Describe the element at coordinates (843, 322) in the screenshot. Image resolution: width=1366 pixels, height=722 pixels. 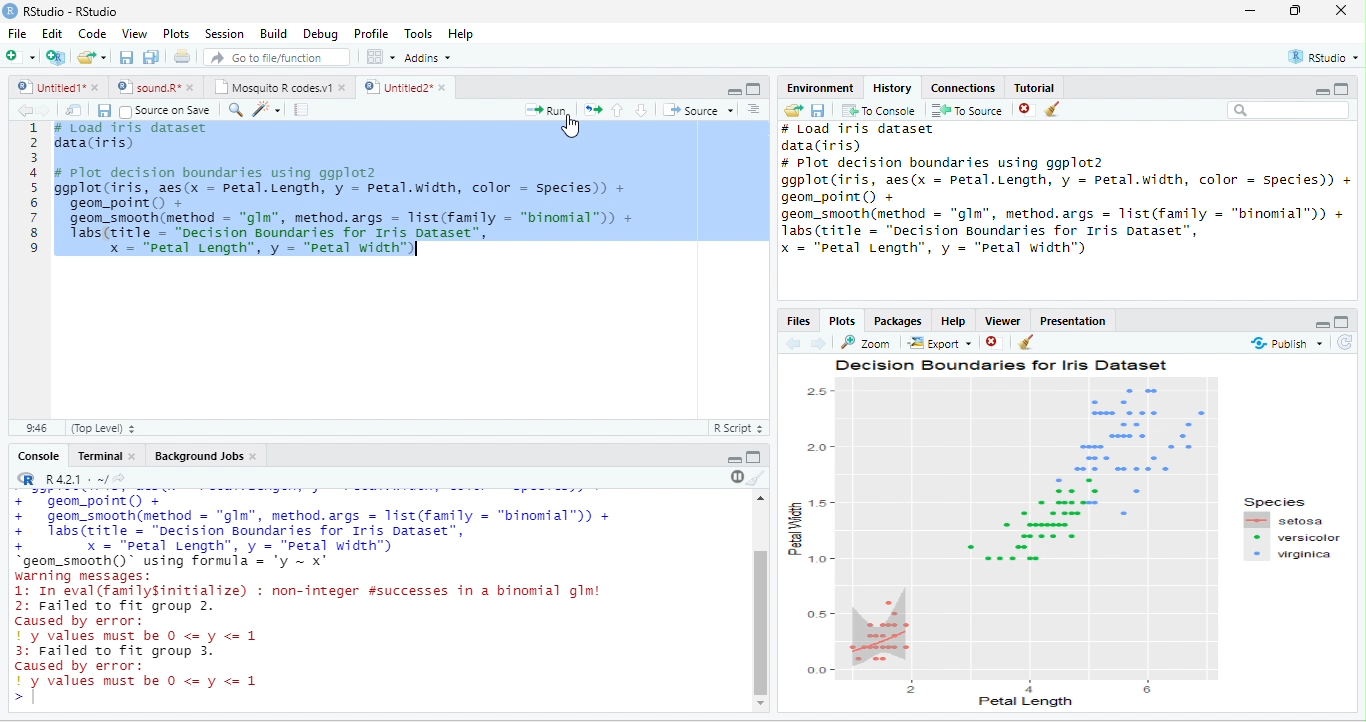
I see `Plots` at that location.